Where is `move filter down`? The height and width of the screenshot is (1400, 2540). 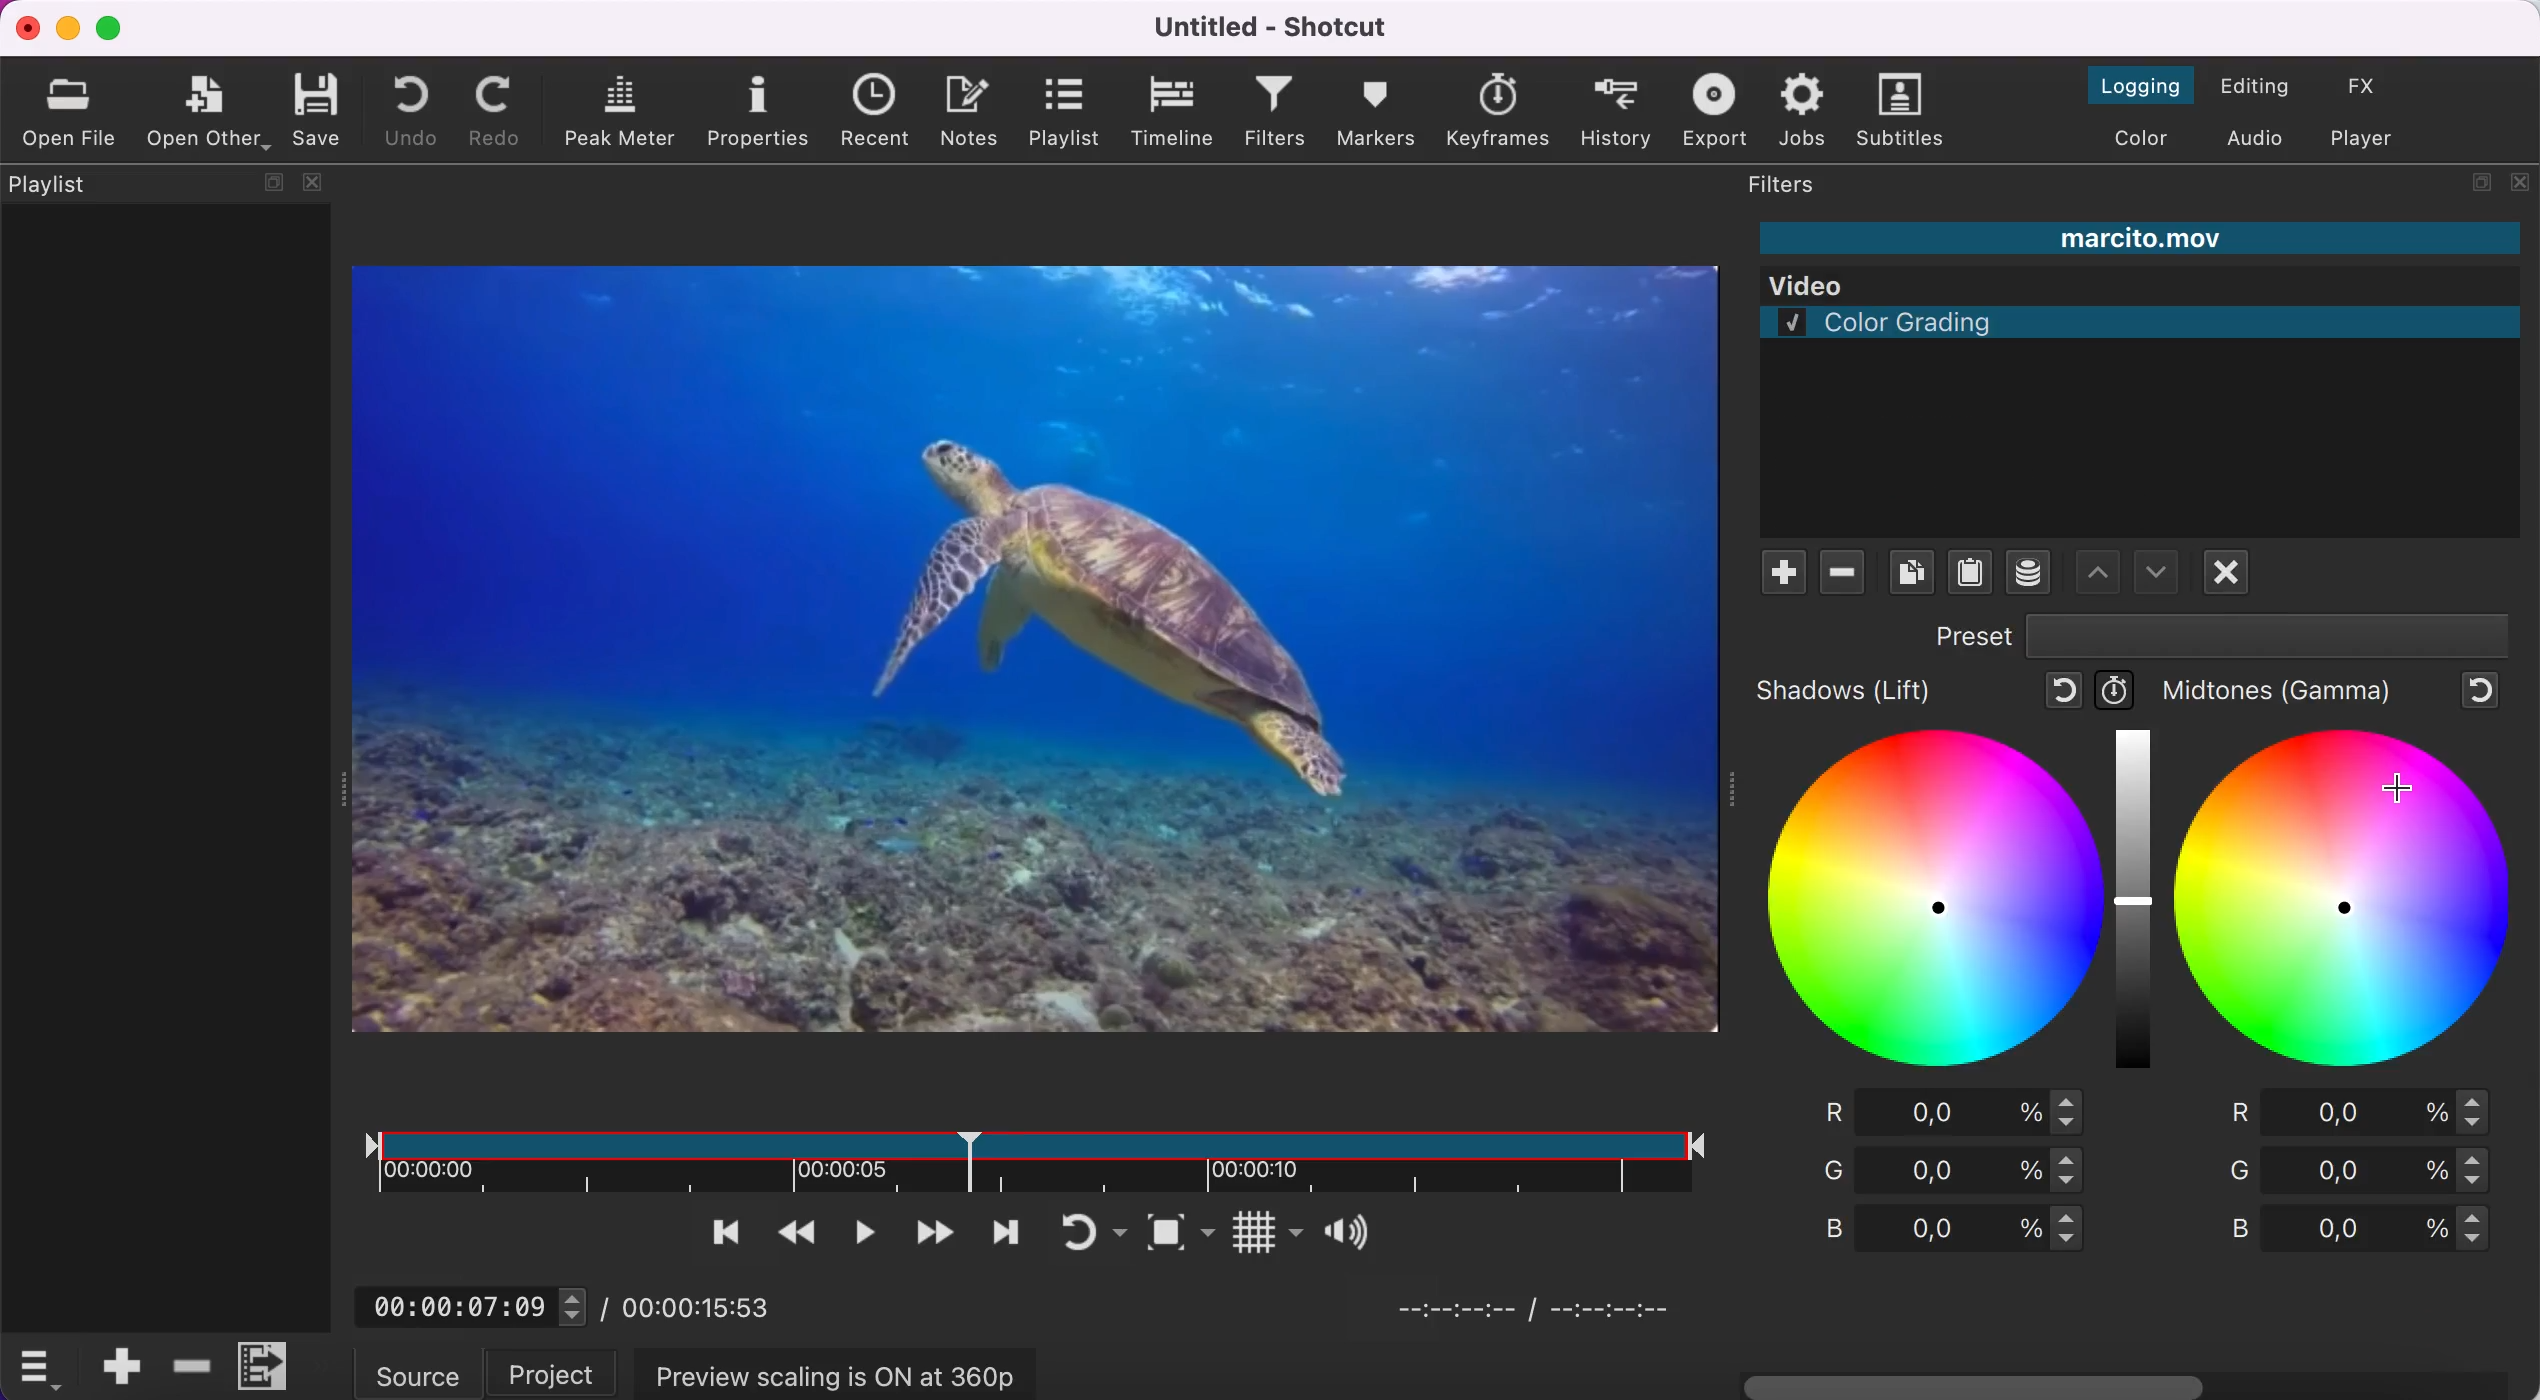
move filter down is located at coordinates (2095, 572).